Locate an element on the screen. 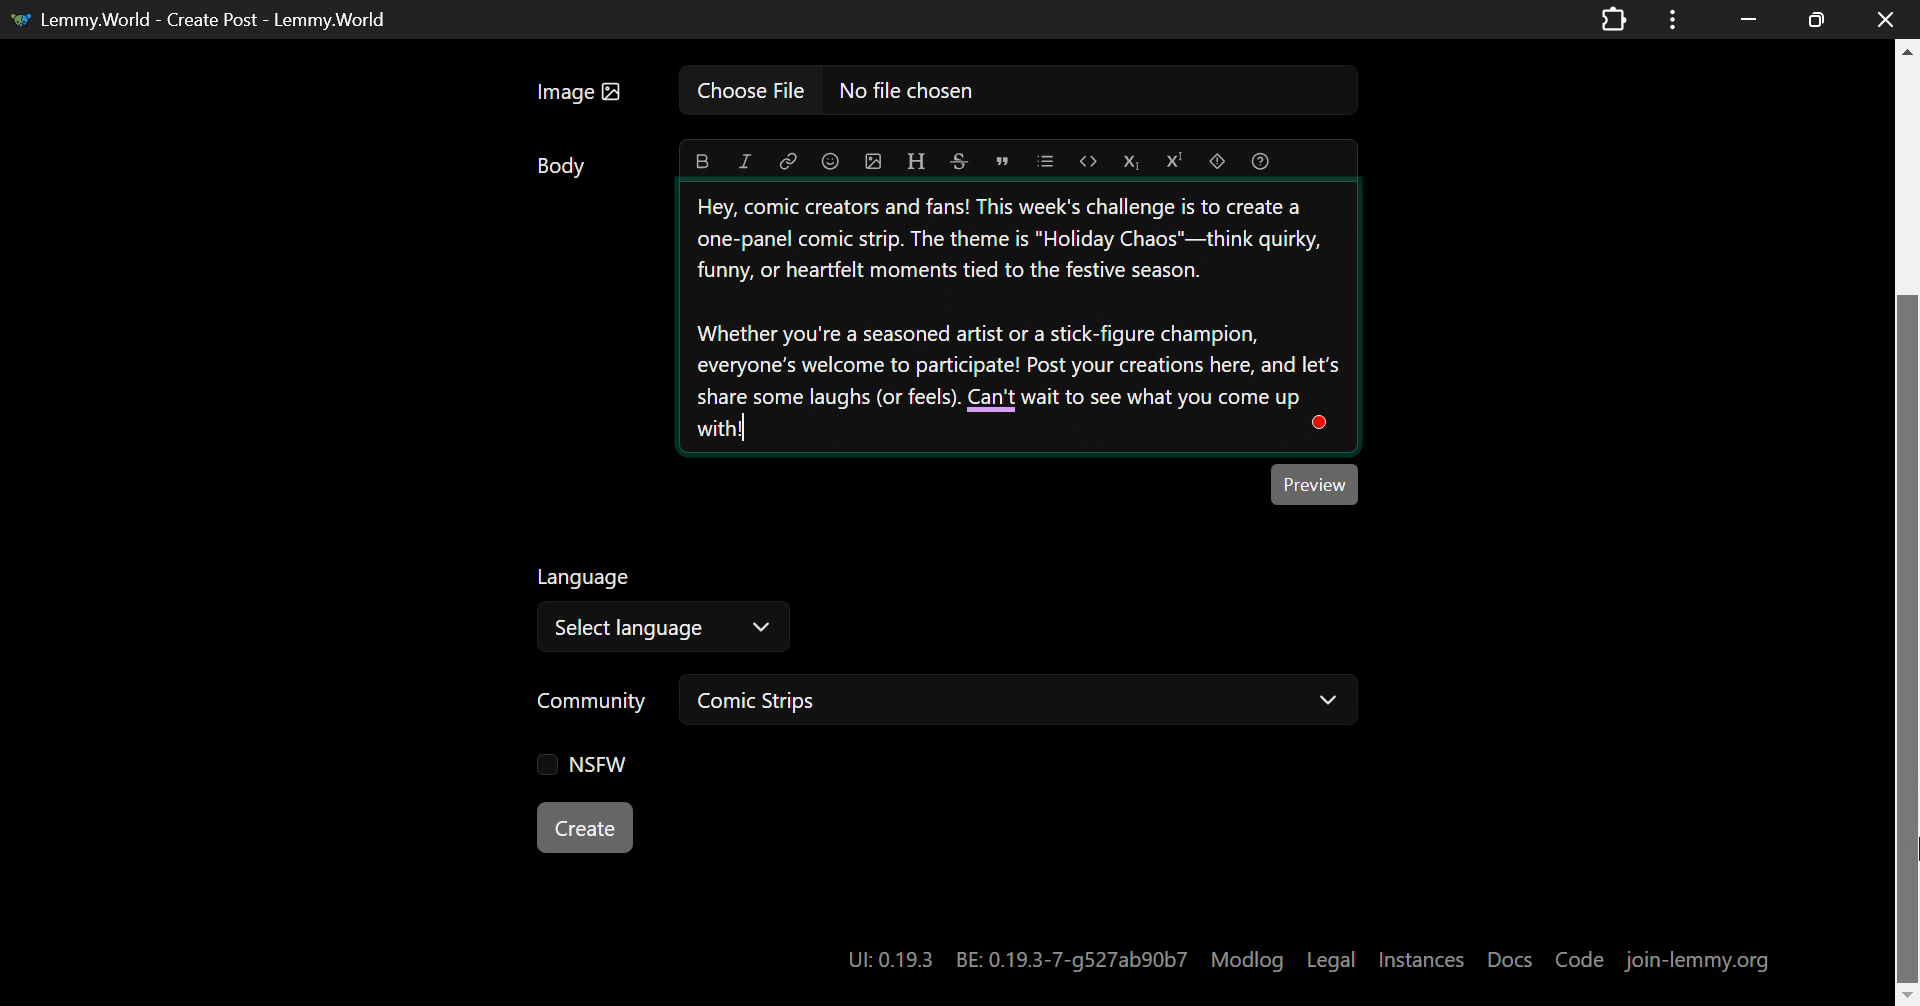 This screenshot has width=1920, height=1006. Select Language is located at coordinates (667, 626).